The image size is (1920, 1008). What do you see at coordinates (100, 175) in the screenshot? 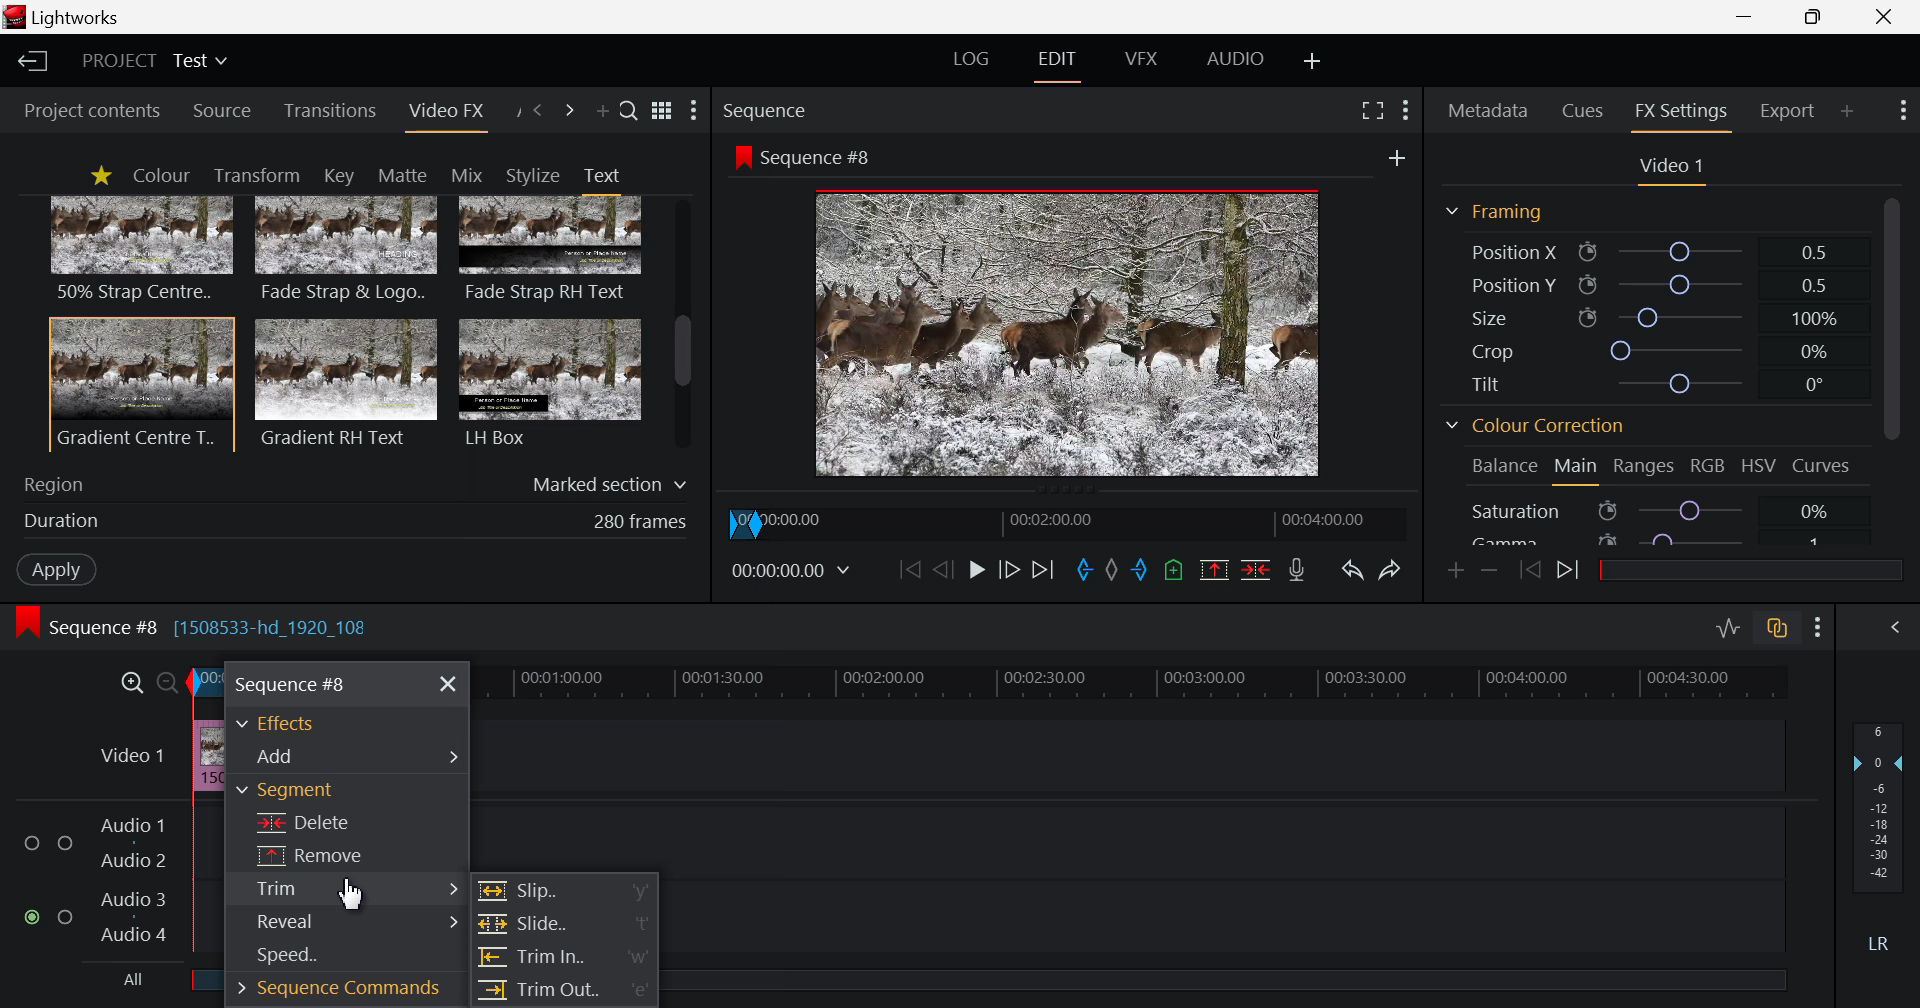
I see `Favorites` at bounding box center [100, 175].